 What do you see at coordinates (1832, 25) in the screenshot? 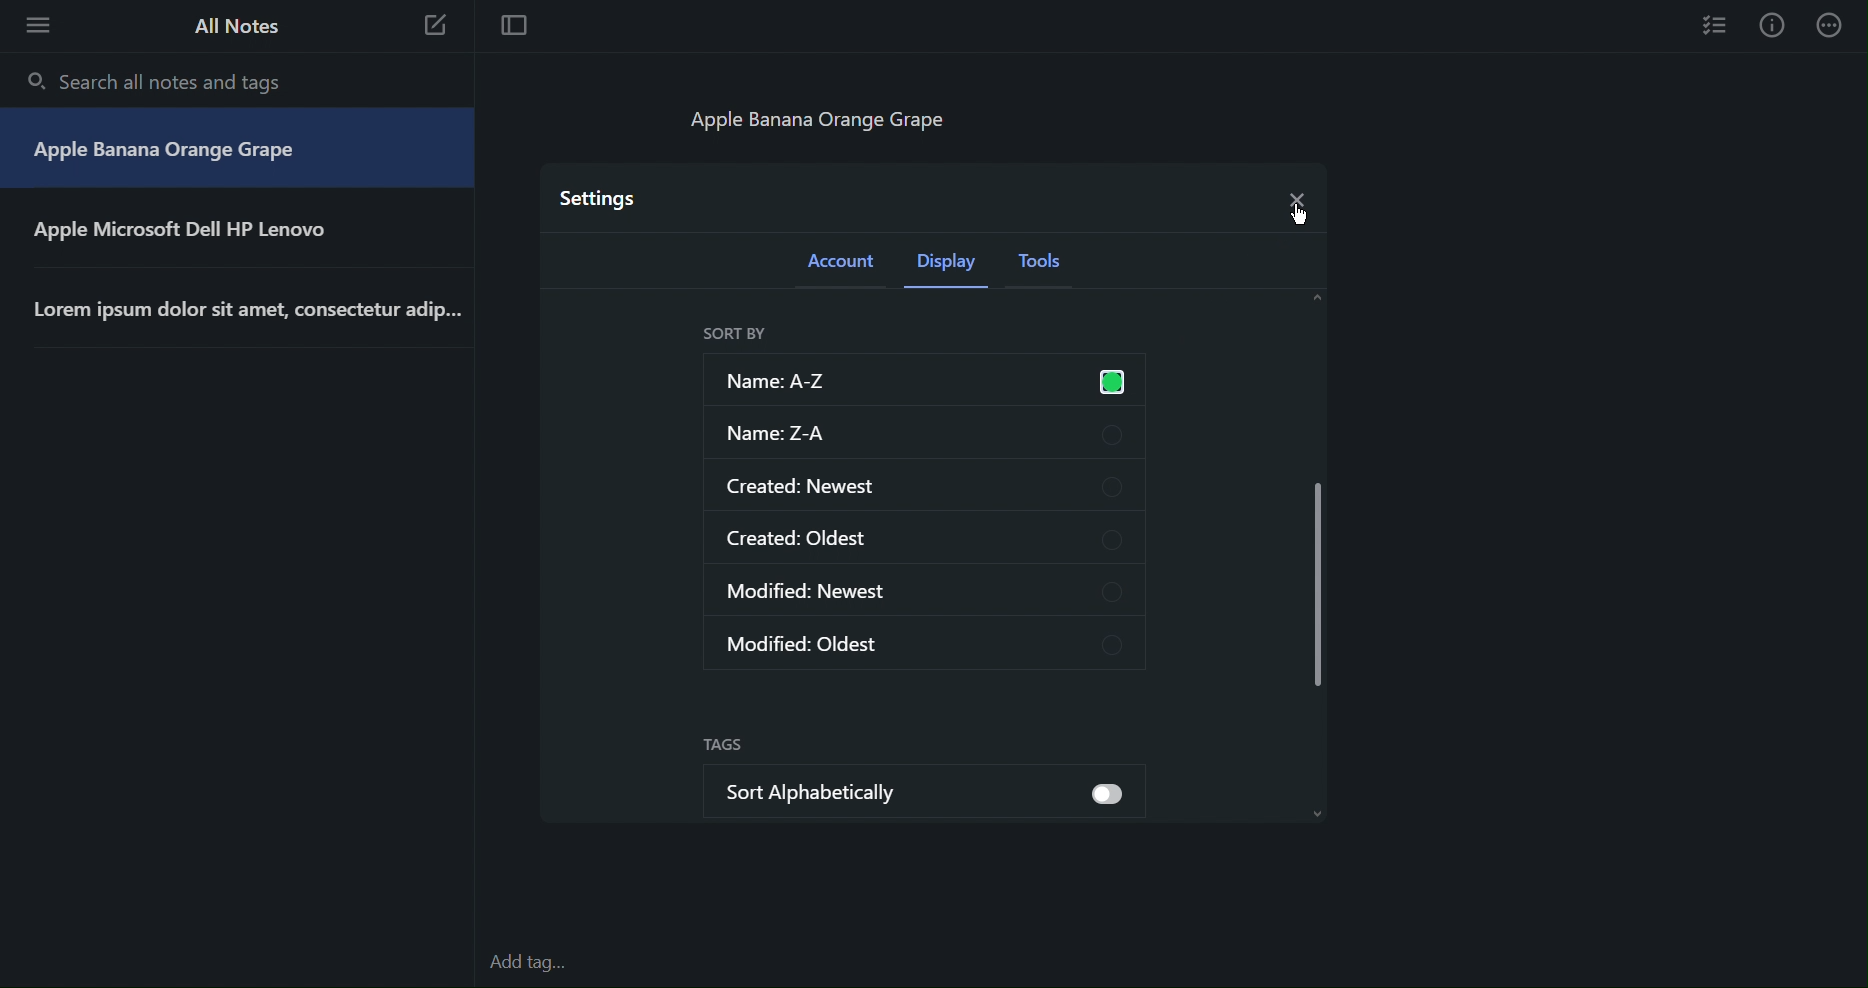
I see `More` at bounding box center [1832, 25].